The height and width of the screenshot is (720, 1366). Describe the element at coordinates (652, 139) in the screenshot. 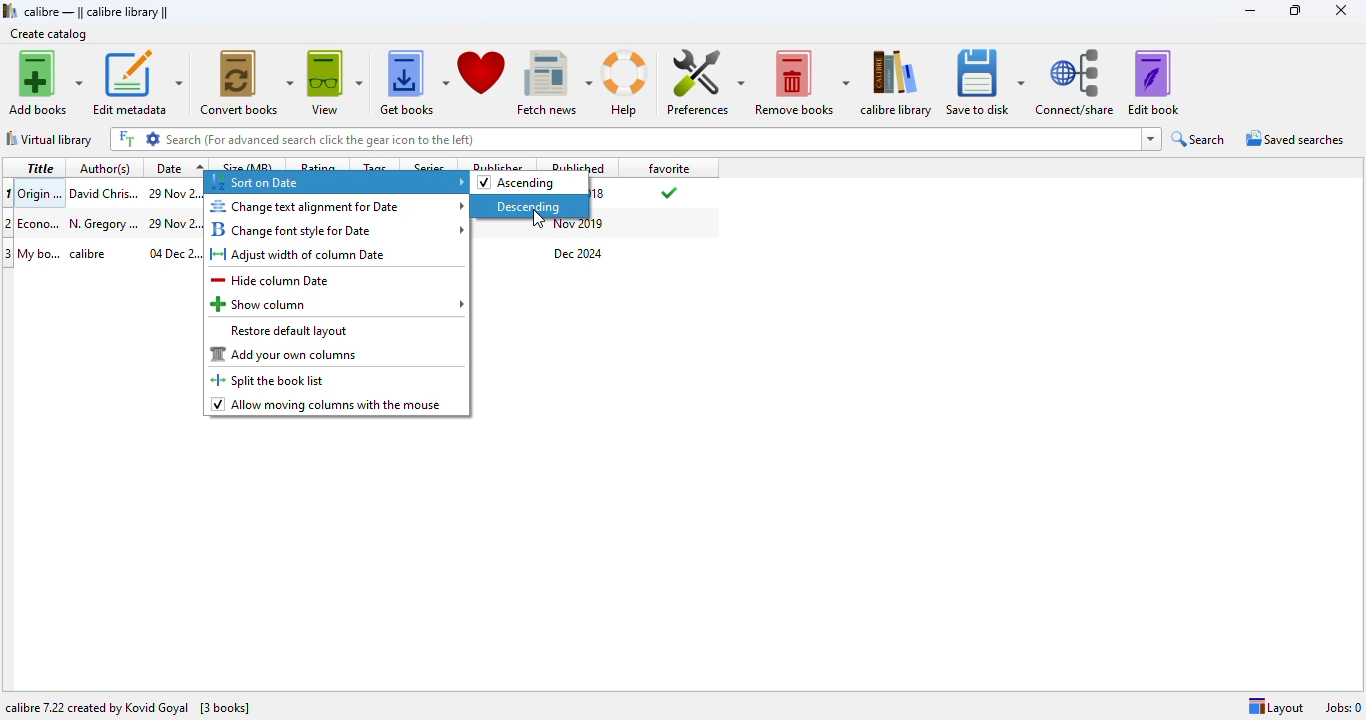

I see `search` at that location.